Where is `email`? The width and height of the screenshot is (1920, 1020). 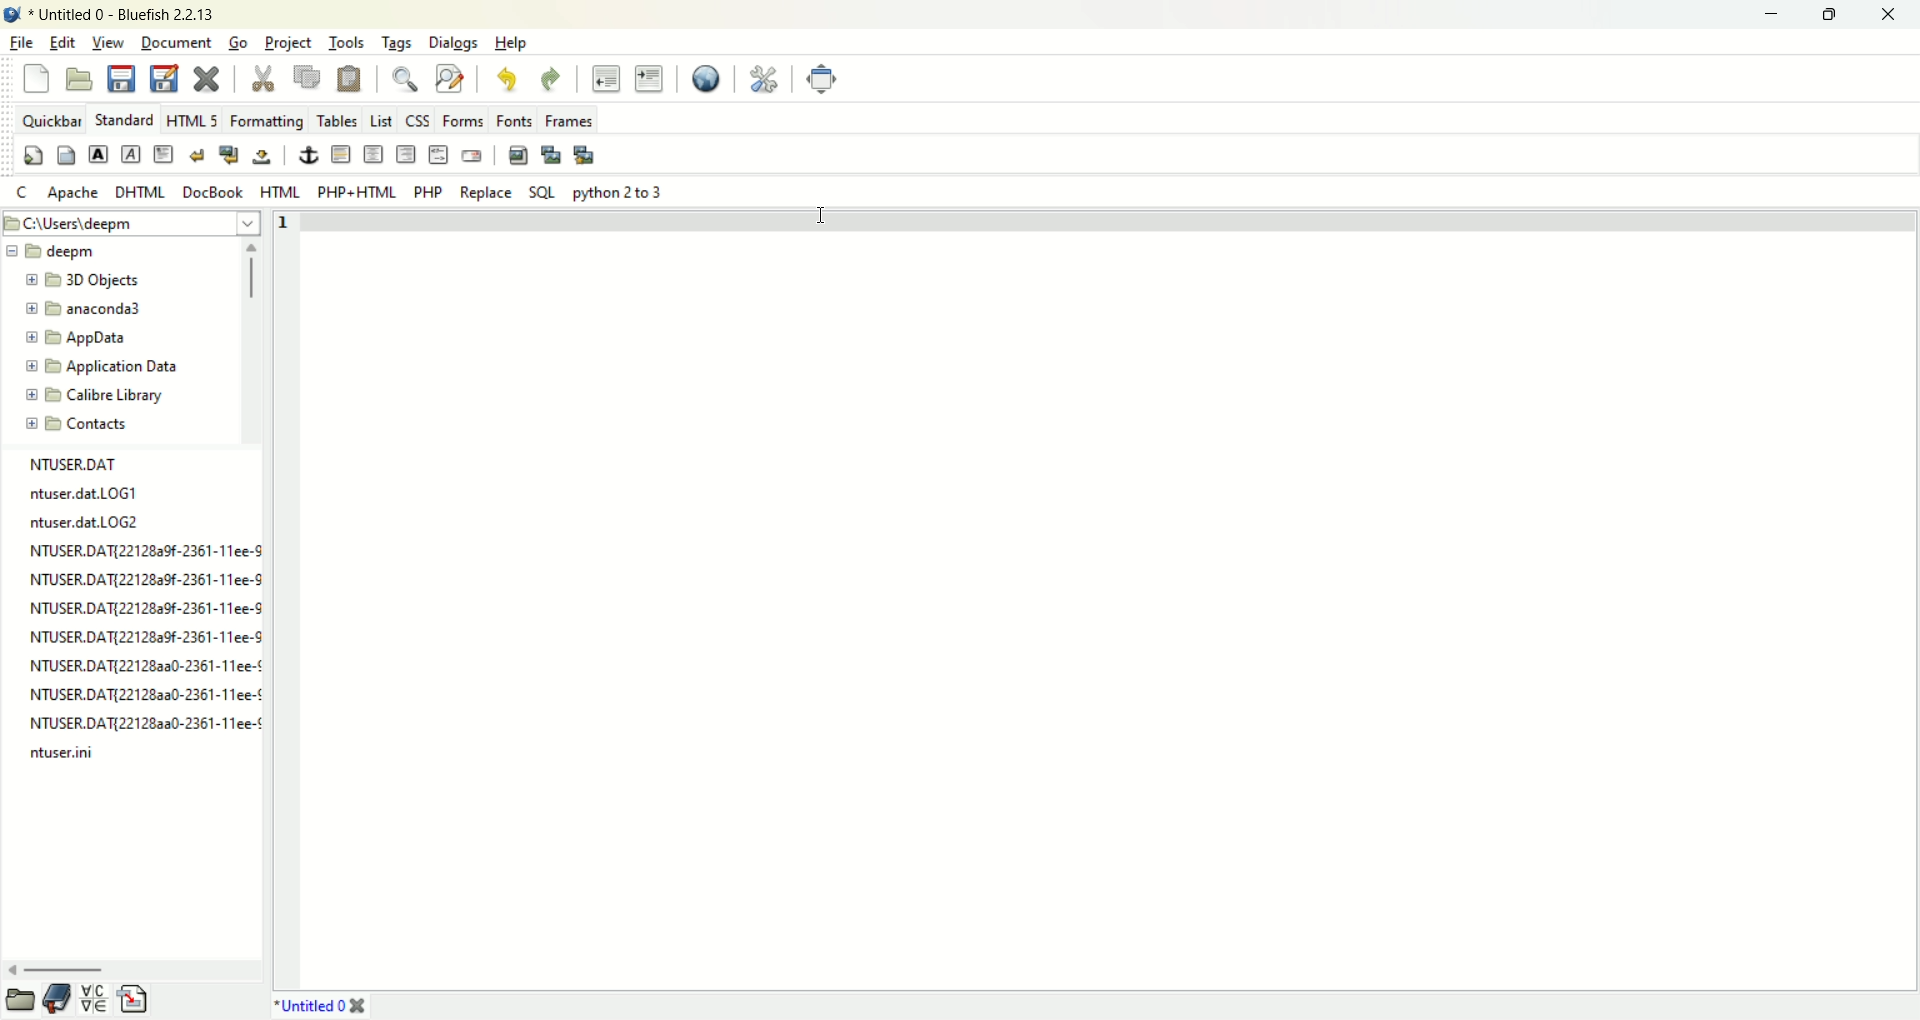
email is located at coordinates (473, 157).